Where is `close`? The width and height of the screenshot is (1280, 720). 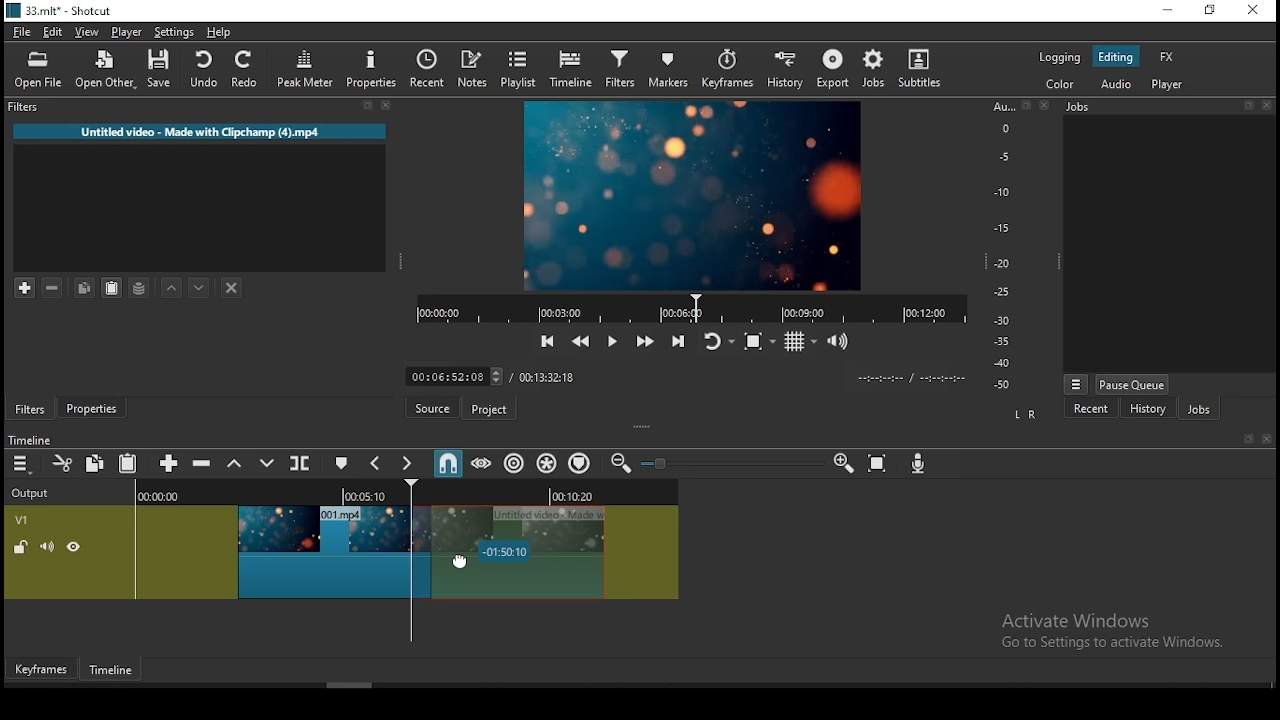 close is located at coordinates (1269, 440).